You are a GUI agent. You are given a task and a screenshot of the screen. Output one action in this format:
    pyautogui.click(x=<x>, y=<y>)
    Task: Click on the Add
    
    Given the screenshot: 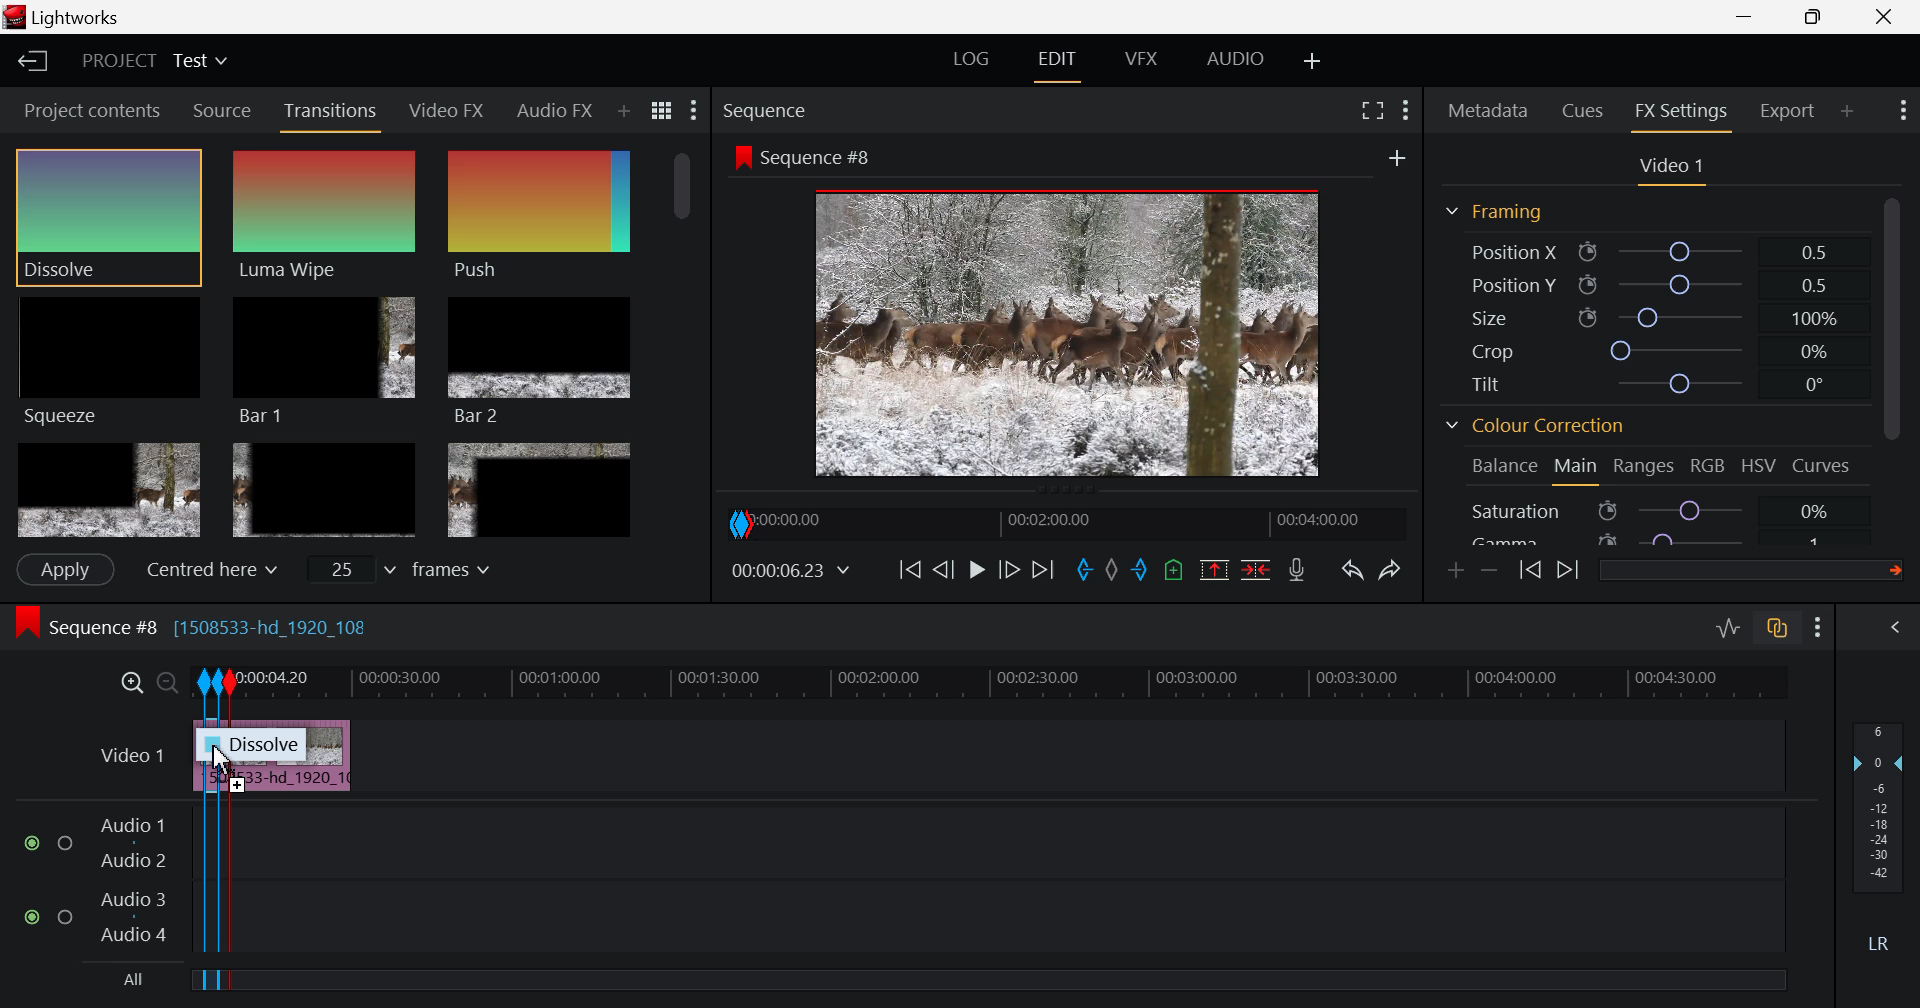 What is the action you would take?
    pyautogui.click(x=1397, y=158)
    